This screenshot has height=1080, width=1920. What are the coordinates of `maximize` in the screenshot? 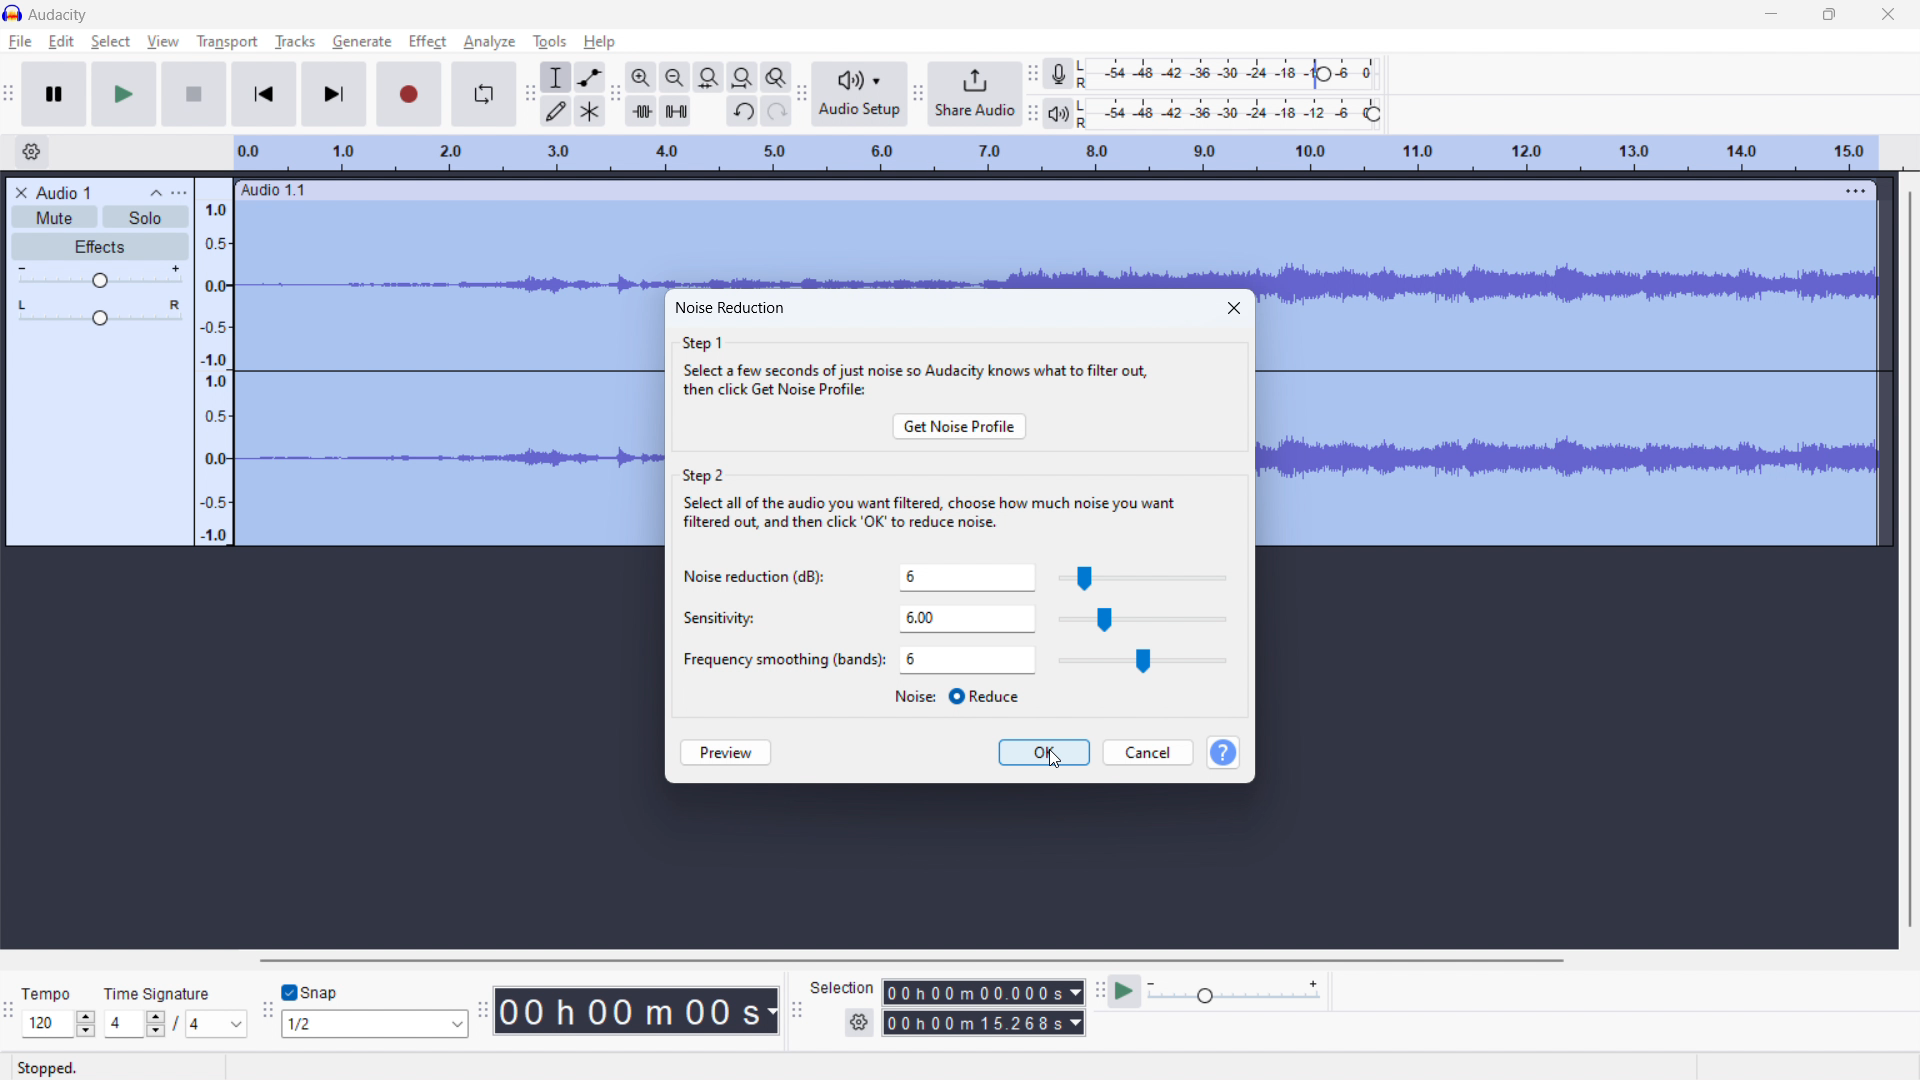 It's located at (1829, 16).